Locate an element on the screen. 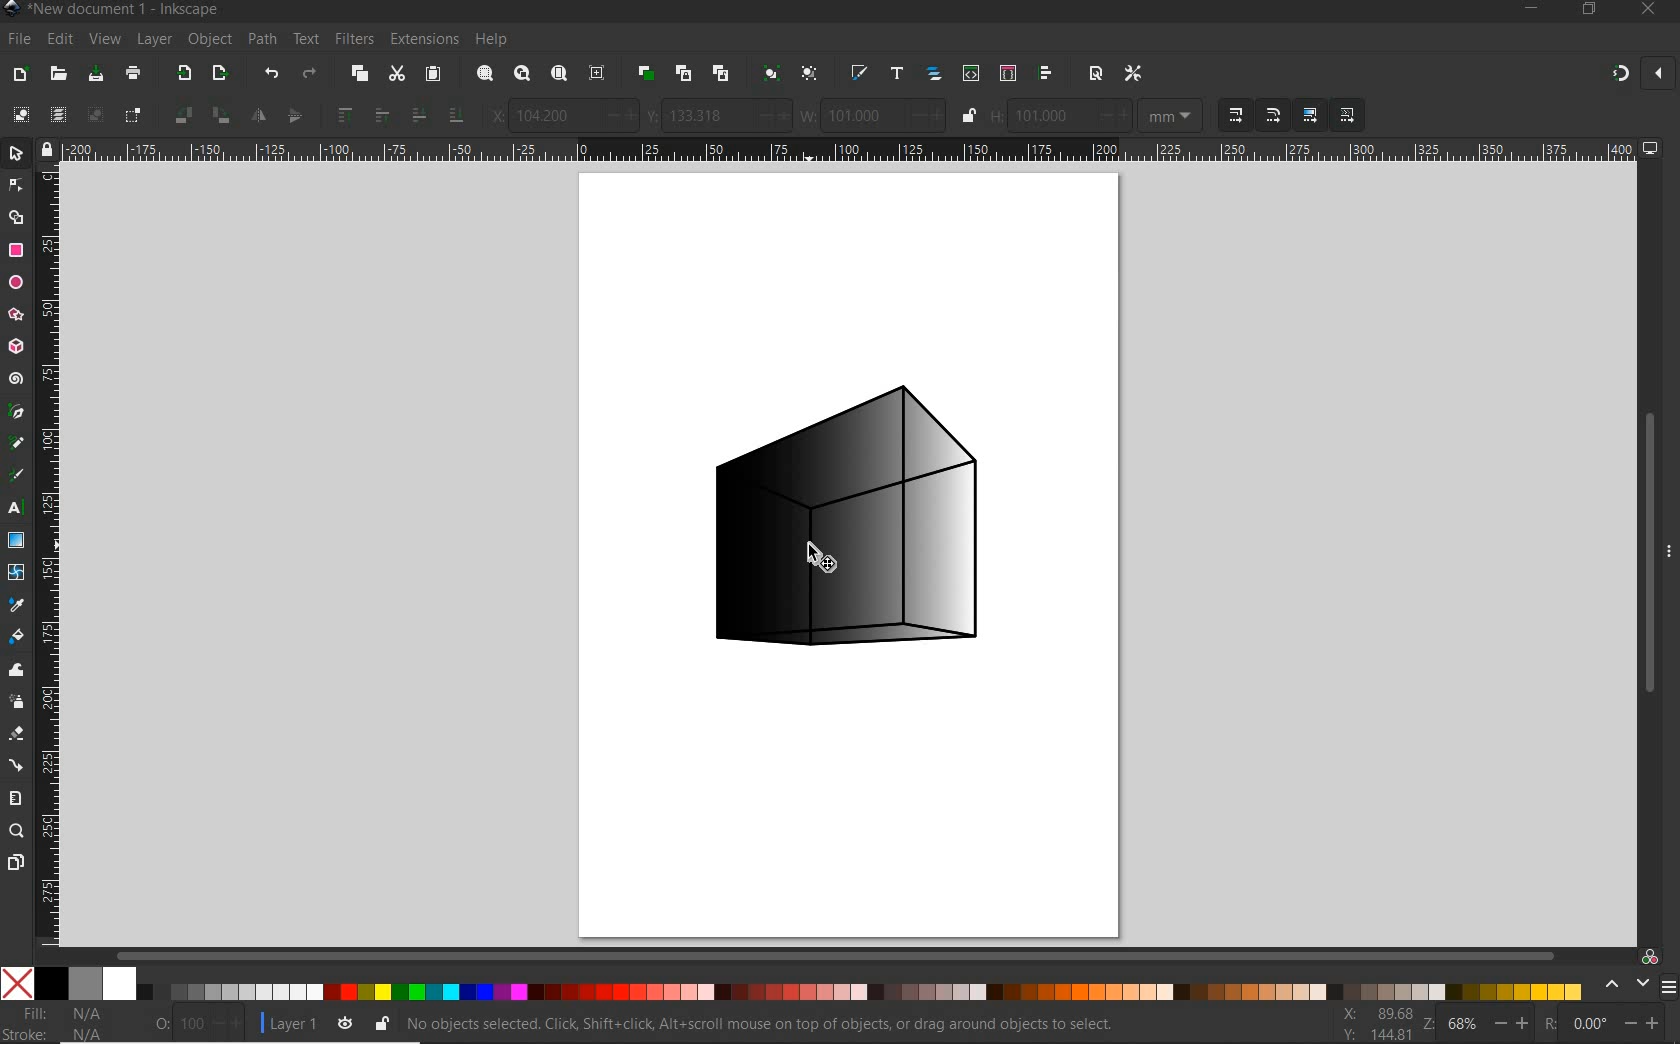 The image size is (1680, 1044). increase/decrease is located at coordinates (617, 116).